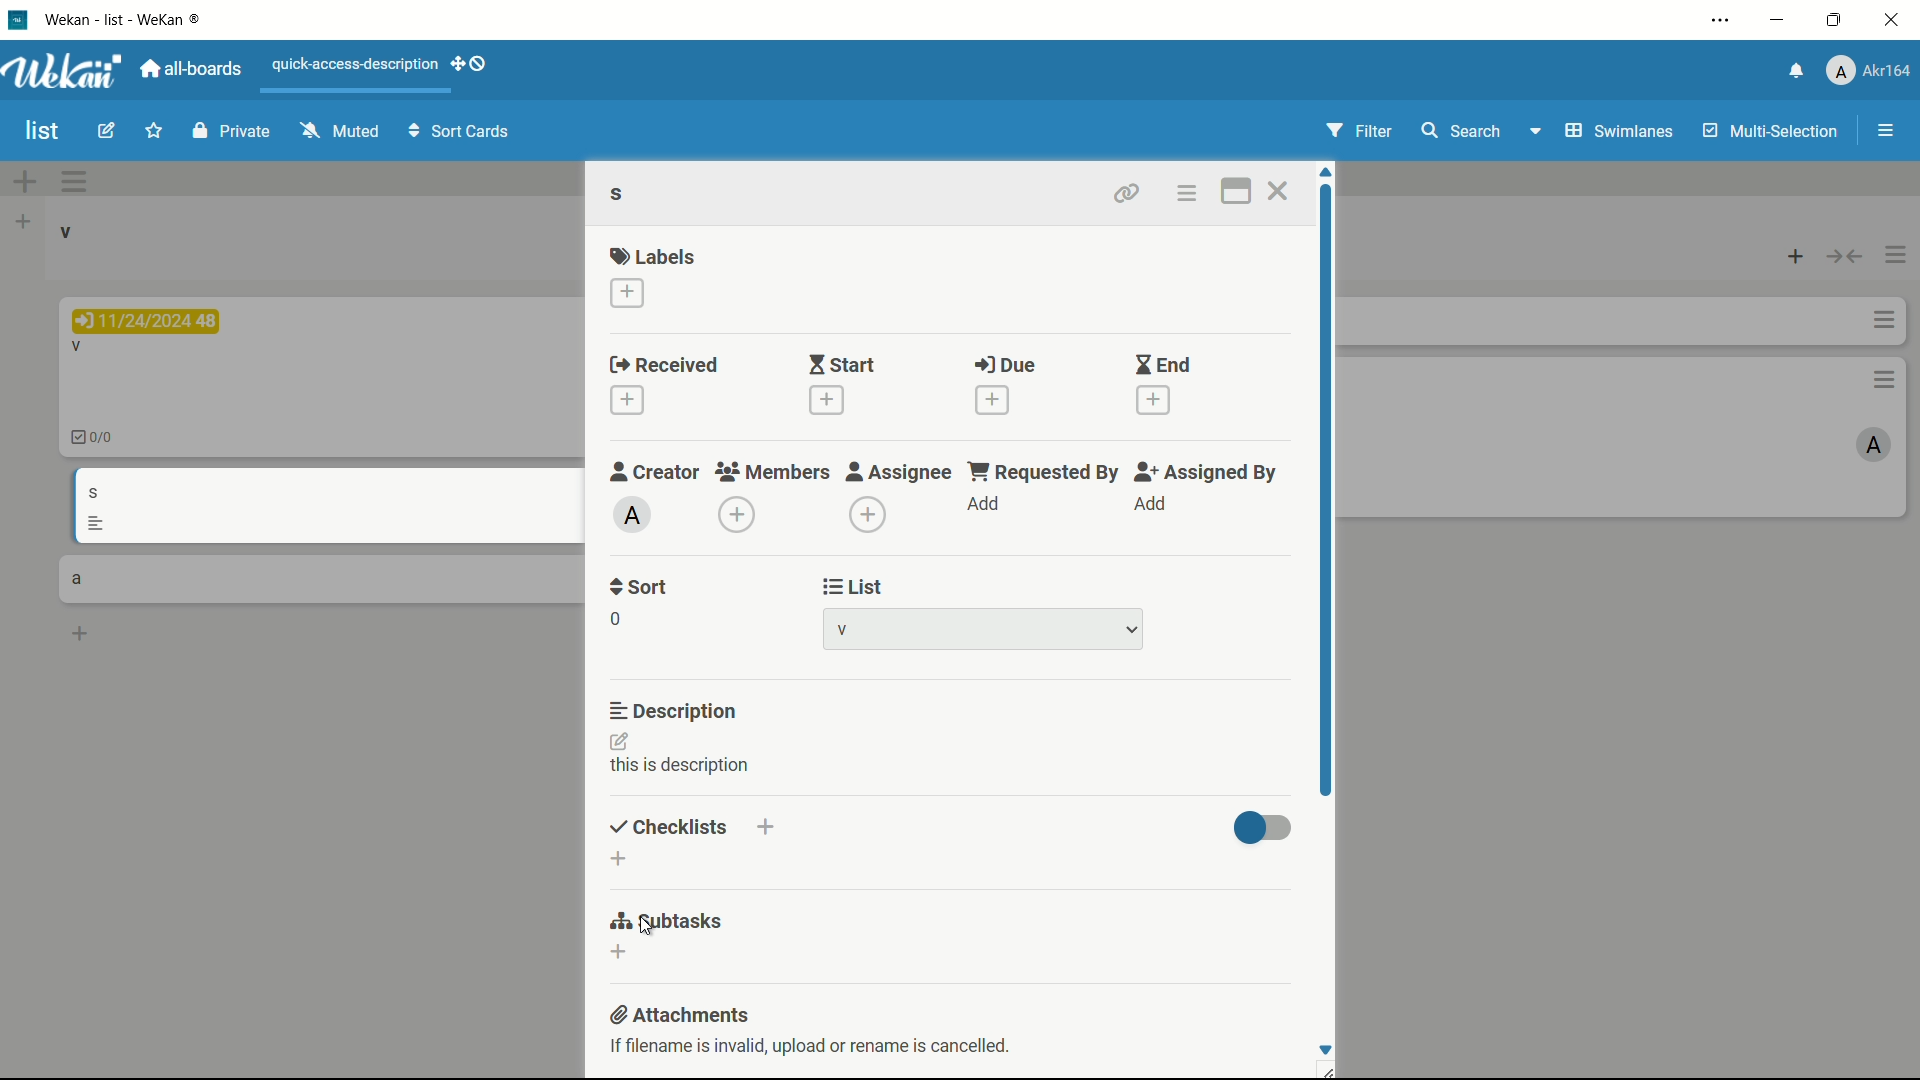  Describe the element at coordinates (1886, 131) in the screenshot. I see `open/close sidebar` at that location.